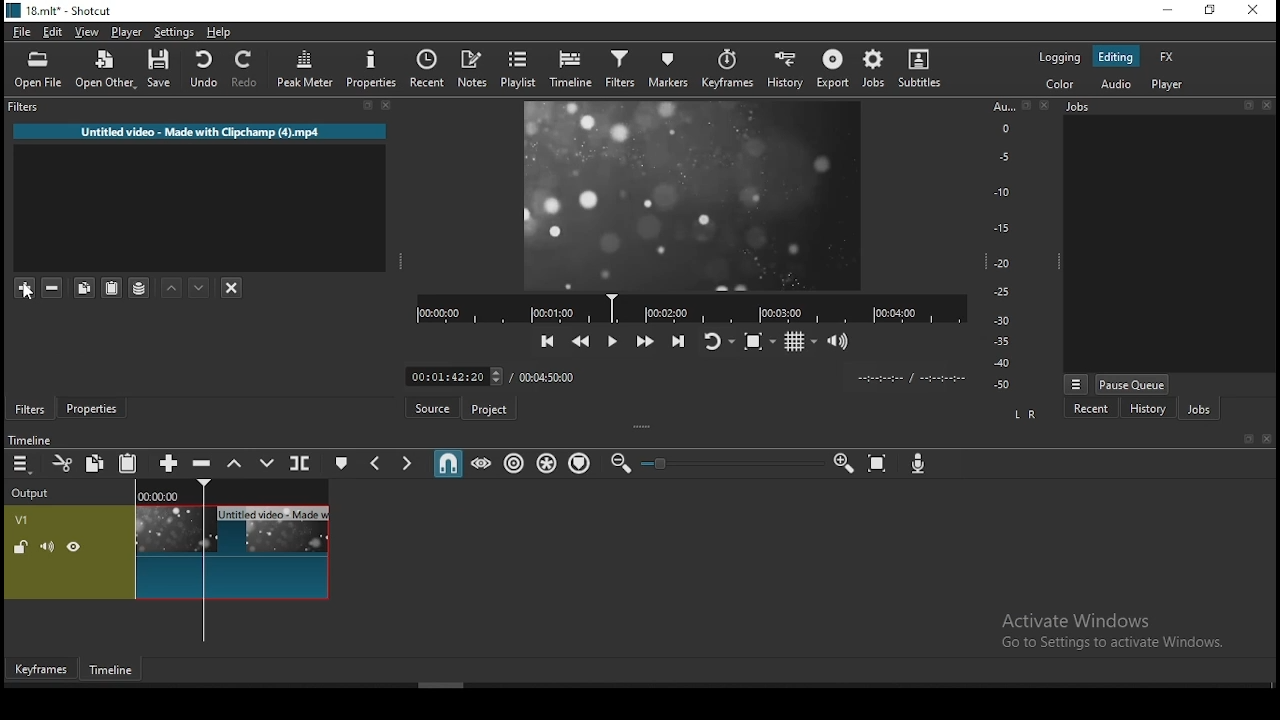 The image size is (1280, 720). What do you see at coordinates (431, 407) in the screenshot?
I see `source` at bounding box center [431, 407].